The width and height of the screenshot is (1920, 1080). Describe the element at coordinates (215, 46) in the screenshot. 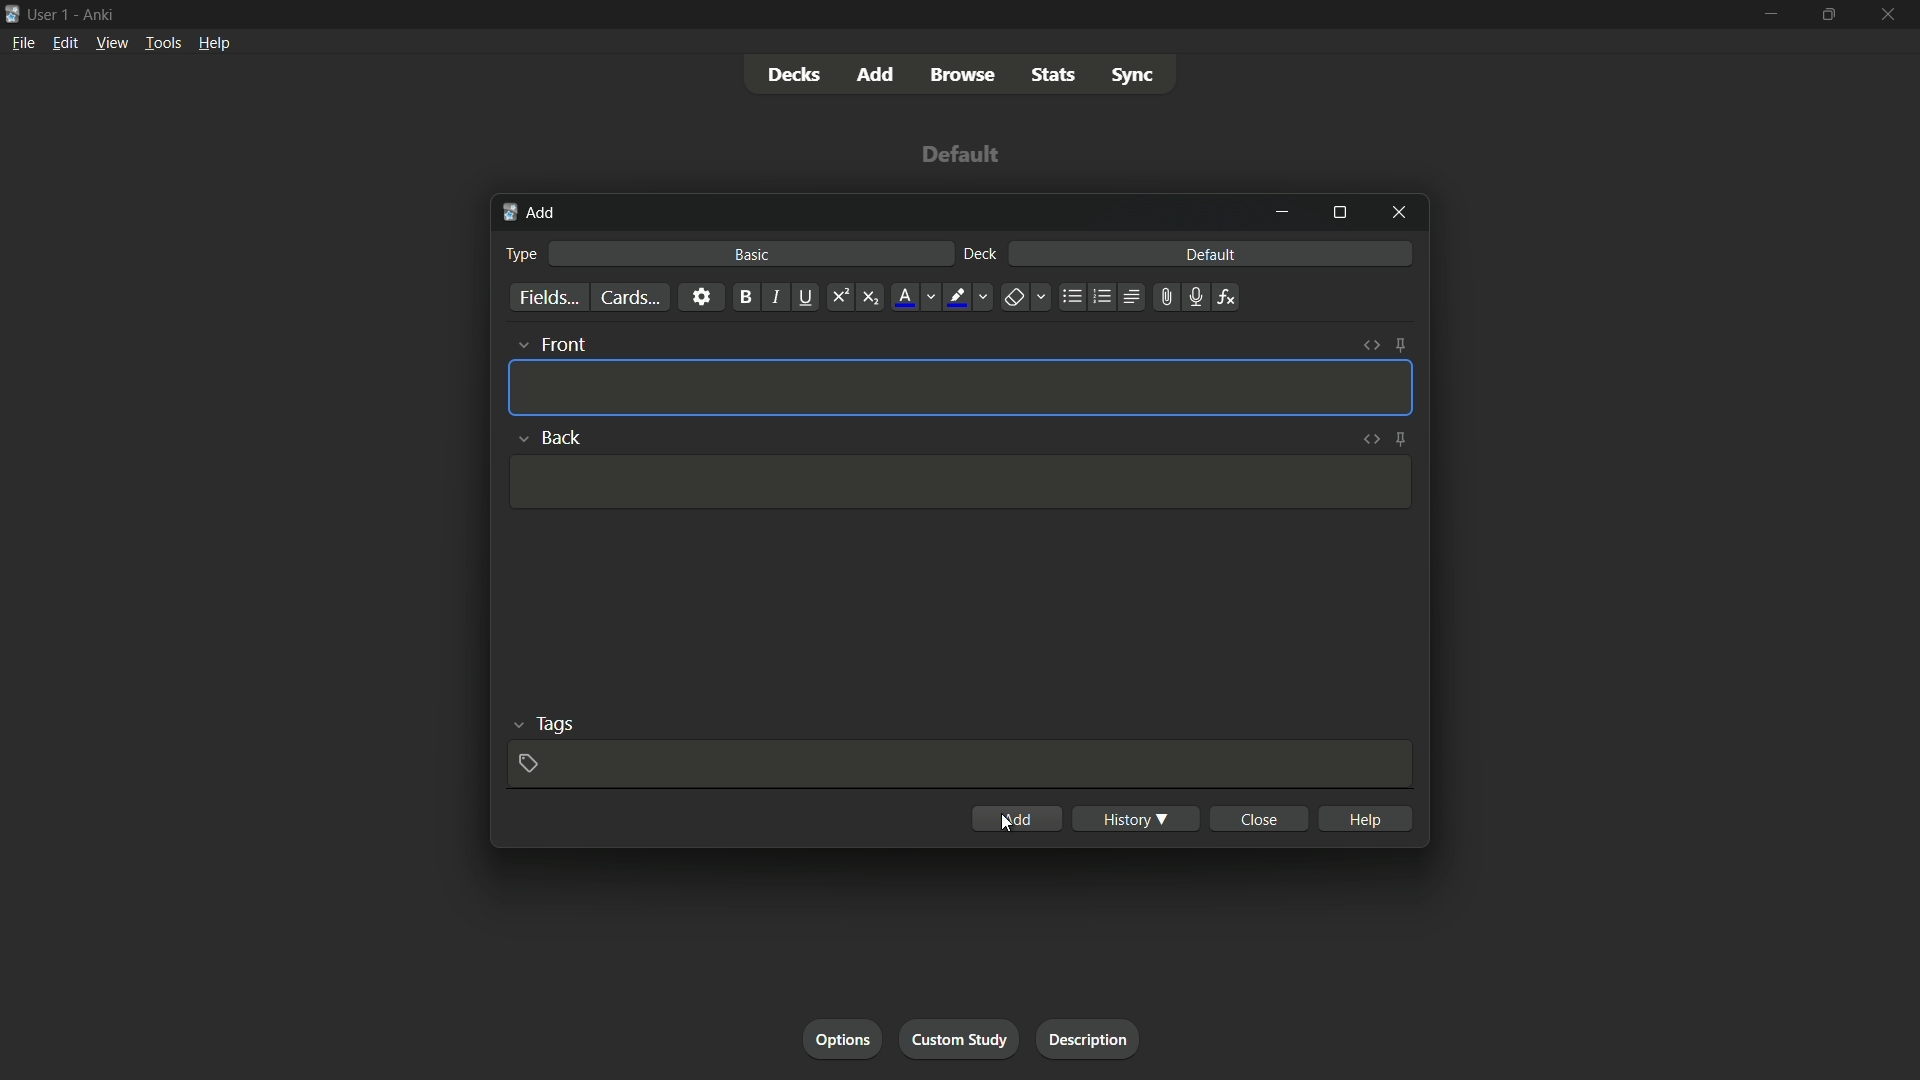

I see `help` at that location.